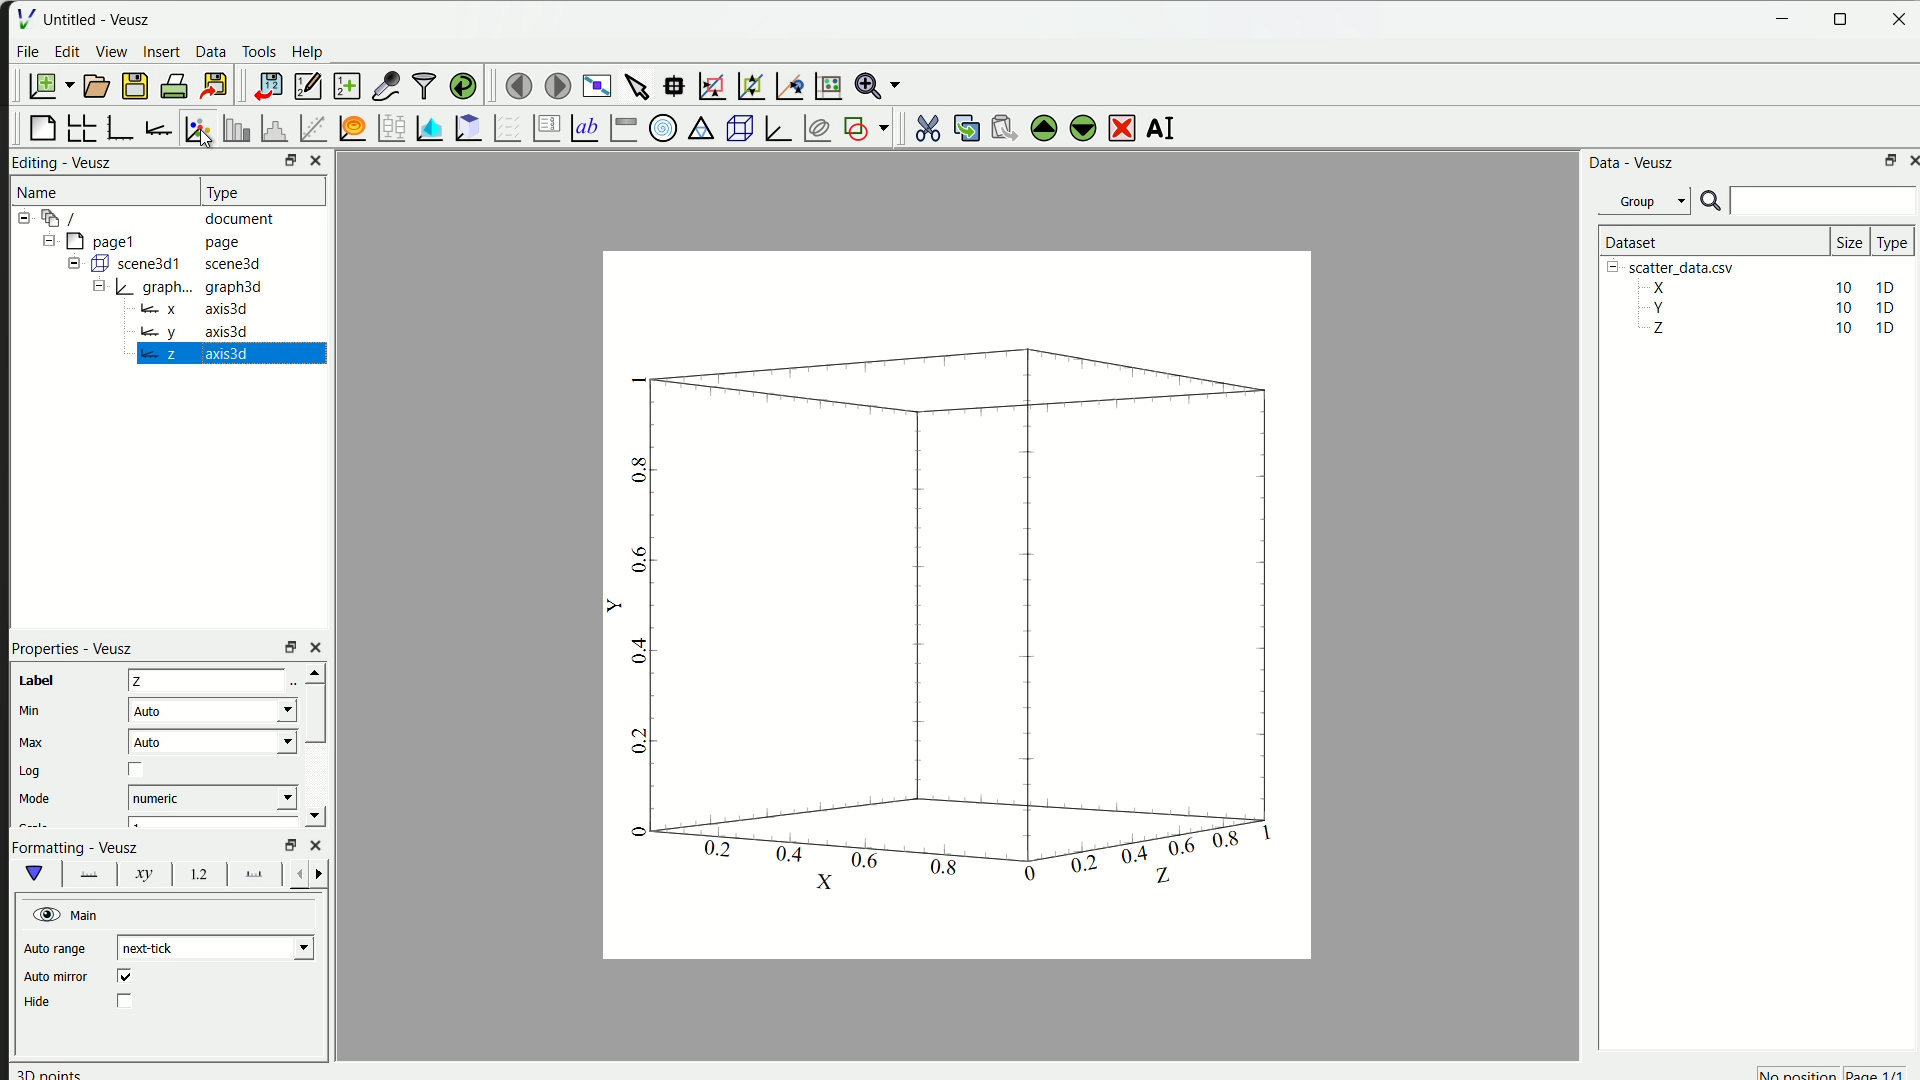  Describe the element at coordinates (1837, 1071) in the screenshot. I see `no position page 1/1` at that location.